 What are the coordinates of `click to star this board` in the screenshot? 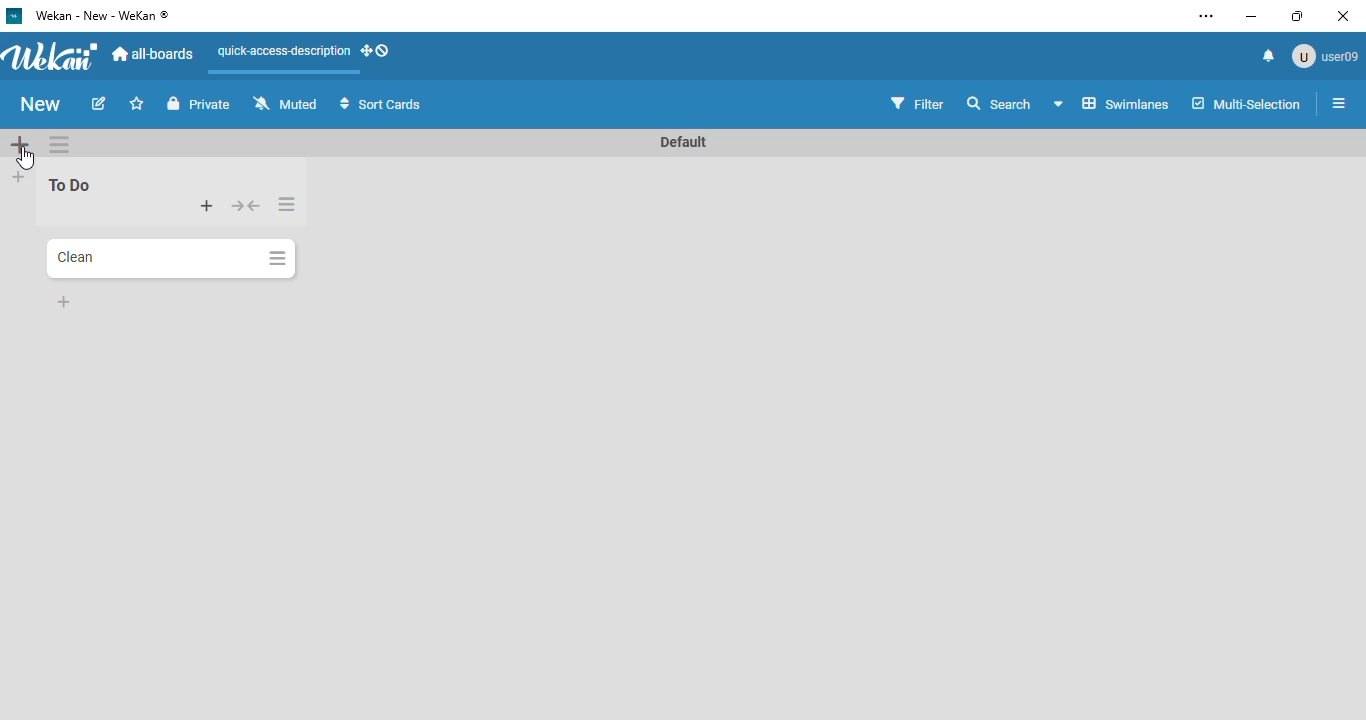 It's located at (138, 103).